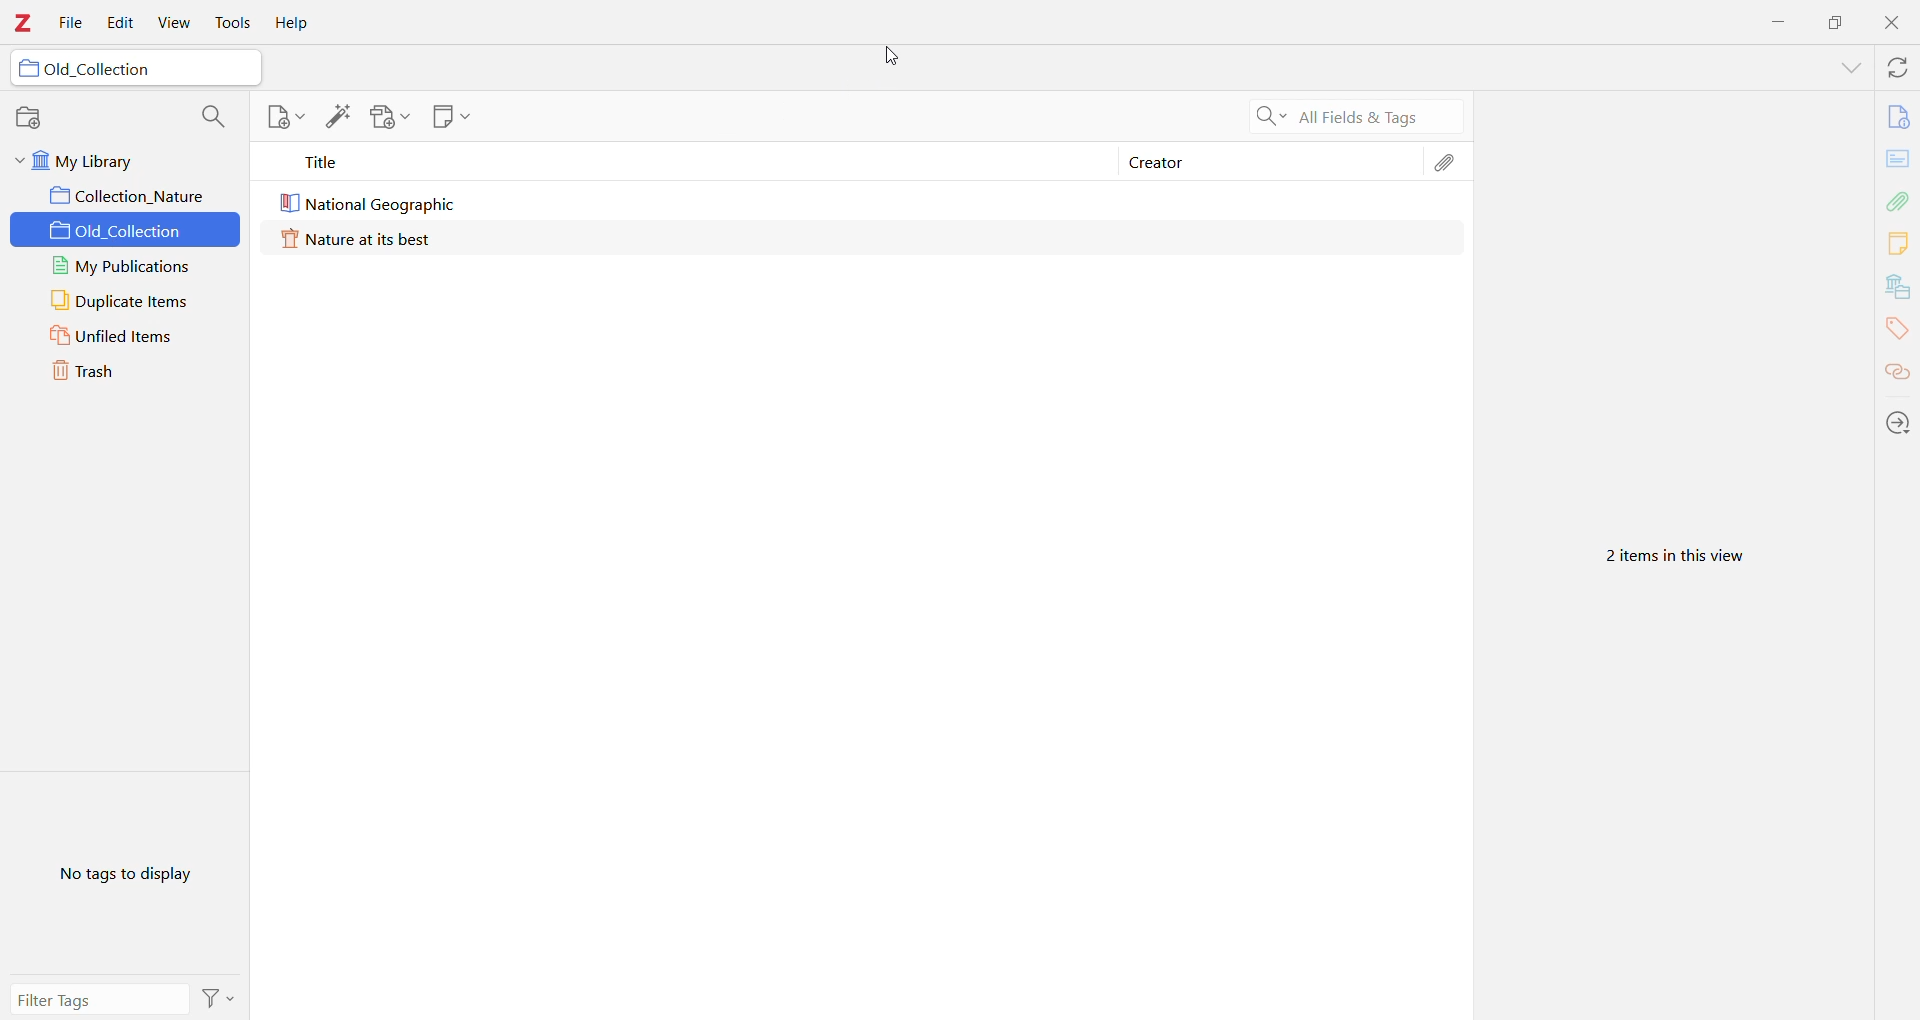  Describe the element at coordinates (453, 119) in the screenshot. I see `New Note` at that location.